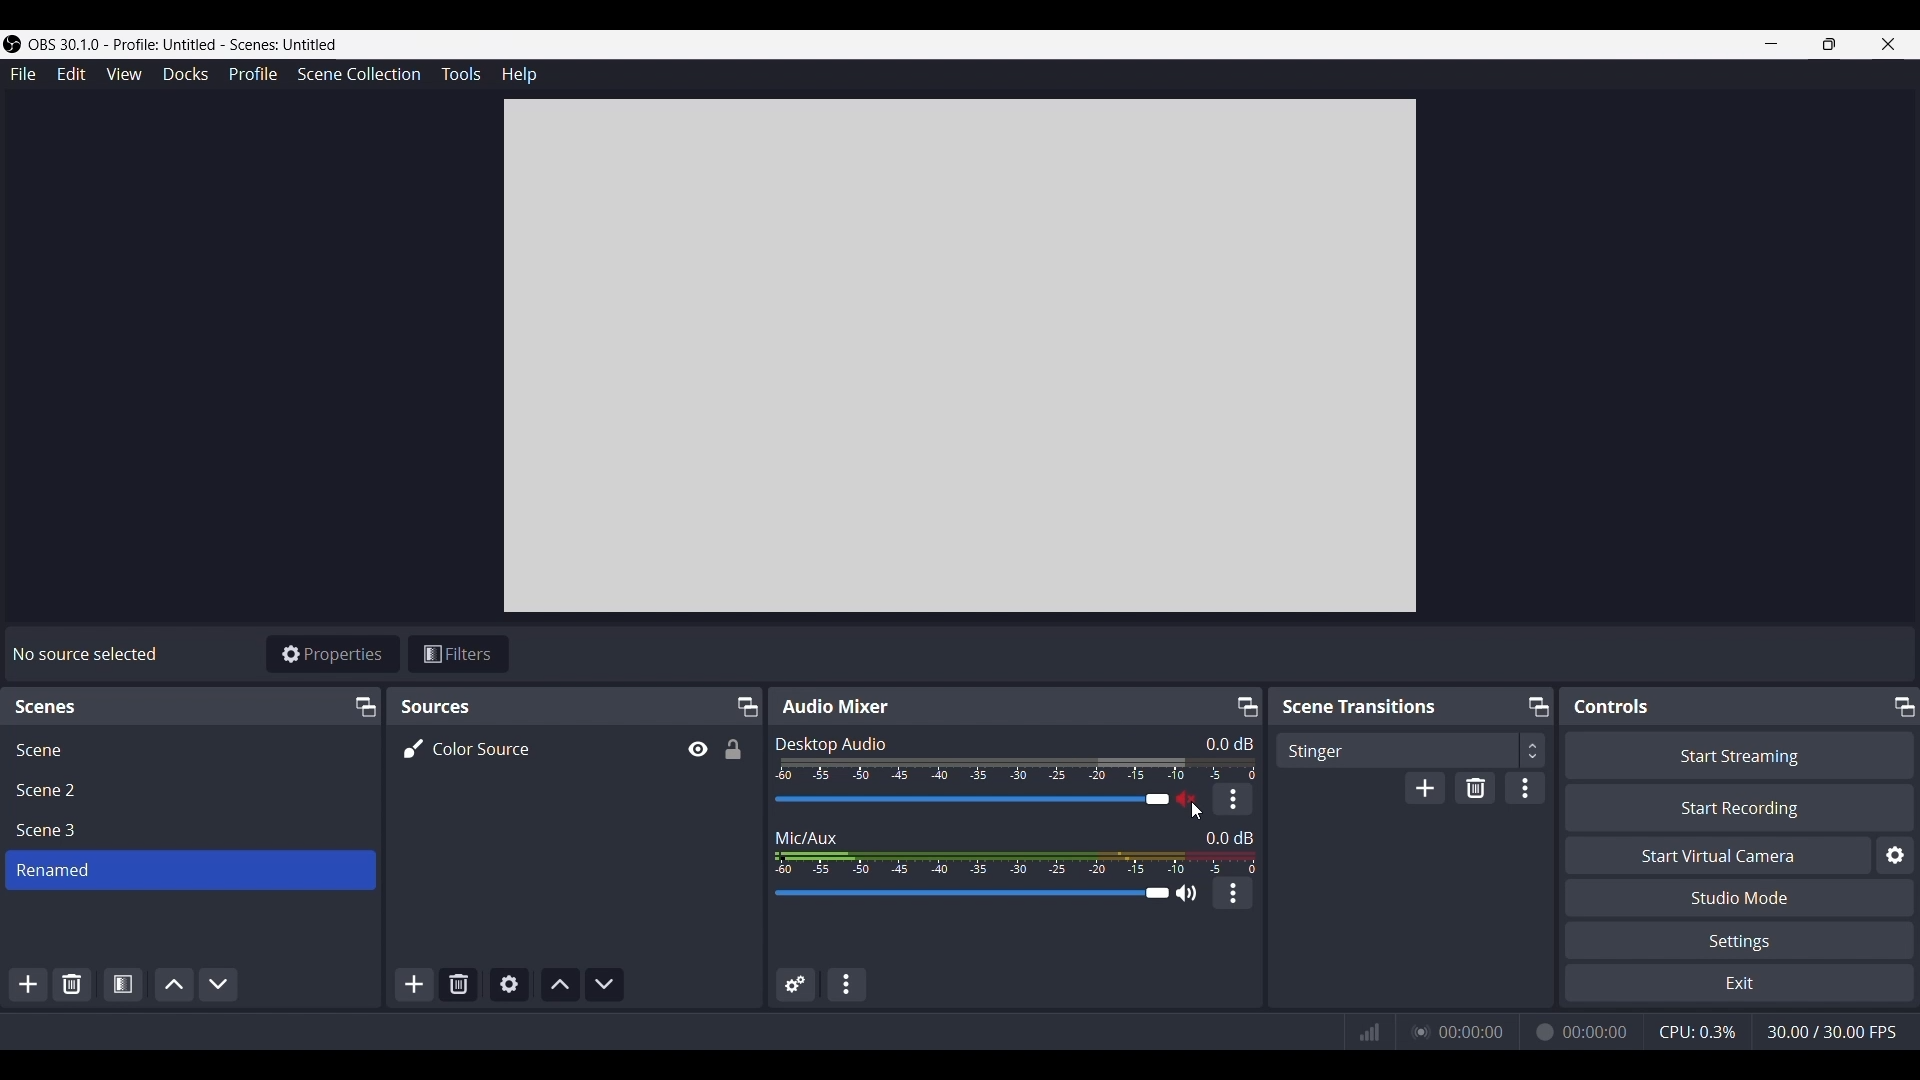  What do you see at coordinates (746, 707) in the screenshot?
I see `Float Sources panel` at bounding box center [746, 707].